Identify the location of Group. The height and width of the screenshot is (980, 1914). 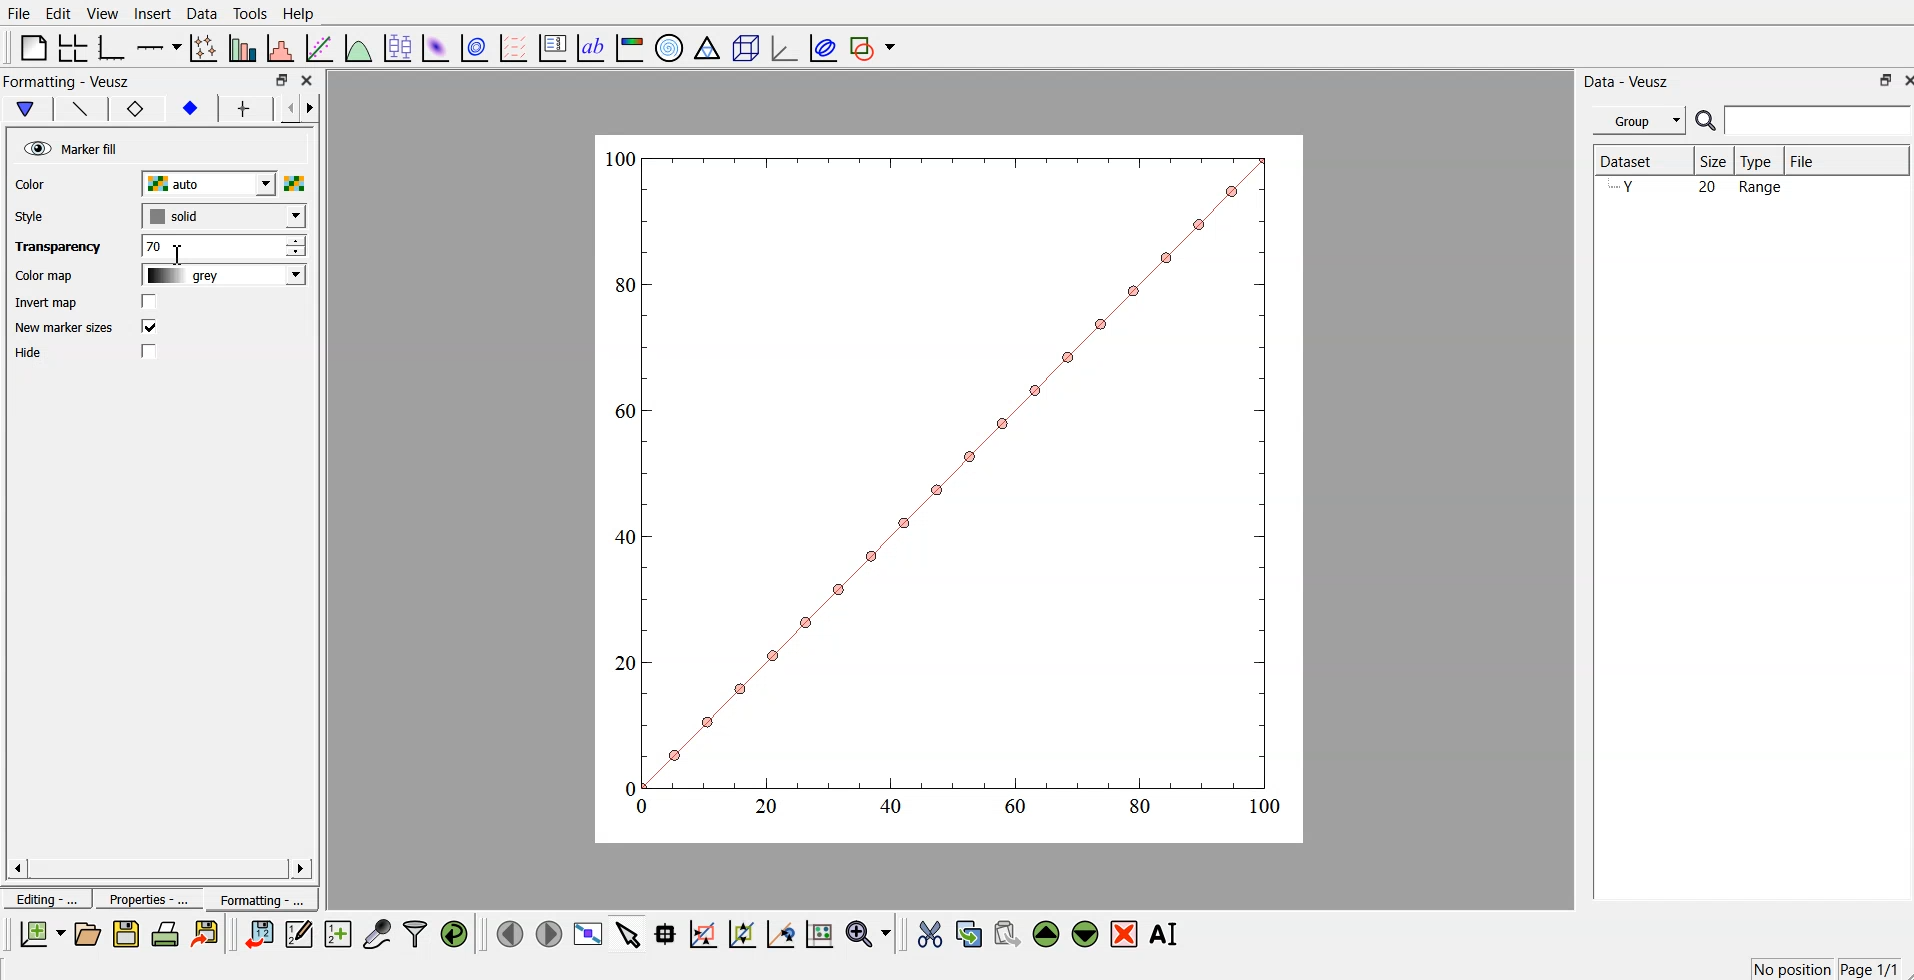
(1636, 121).